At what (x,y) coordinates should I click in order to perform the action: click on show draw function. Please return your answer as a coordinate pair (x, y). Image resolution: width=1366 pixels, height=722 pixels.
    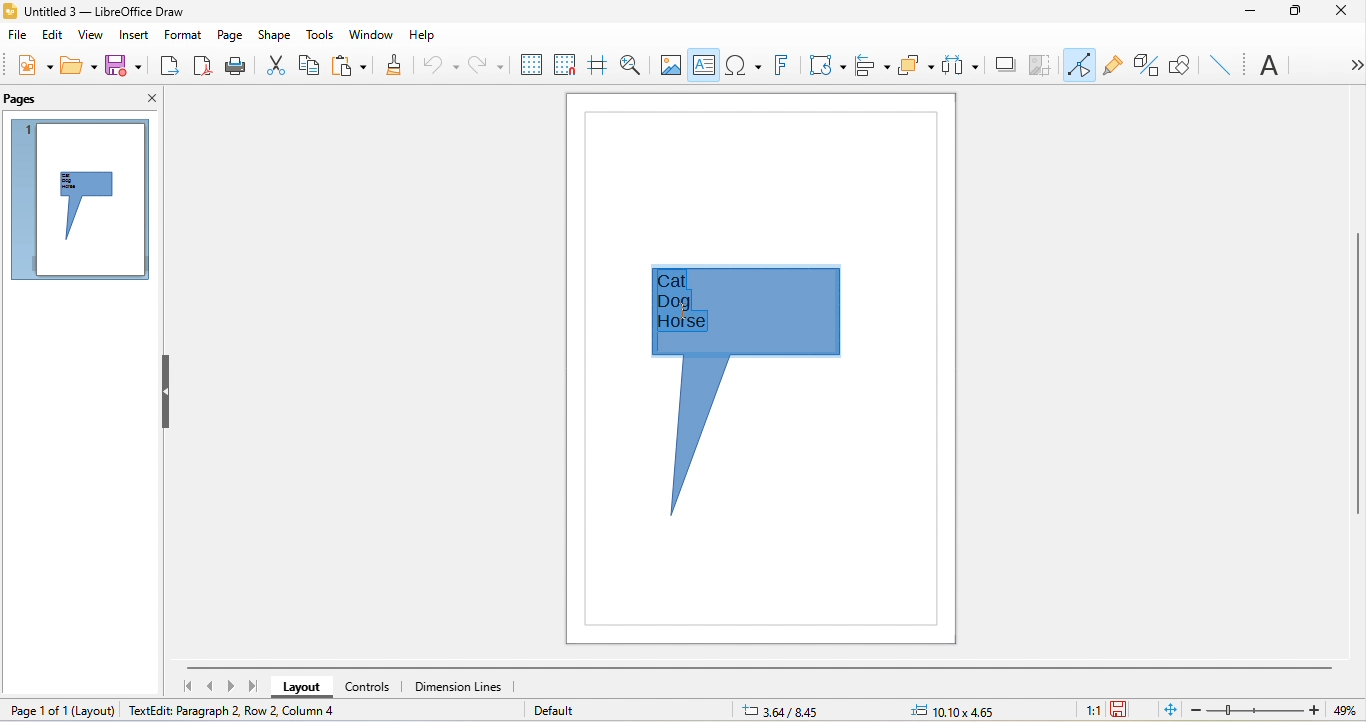
    Looking at the image, I should click on (1180, 63).